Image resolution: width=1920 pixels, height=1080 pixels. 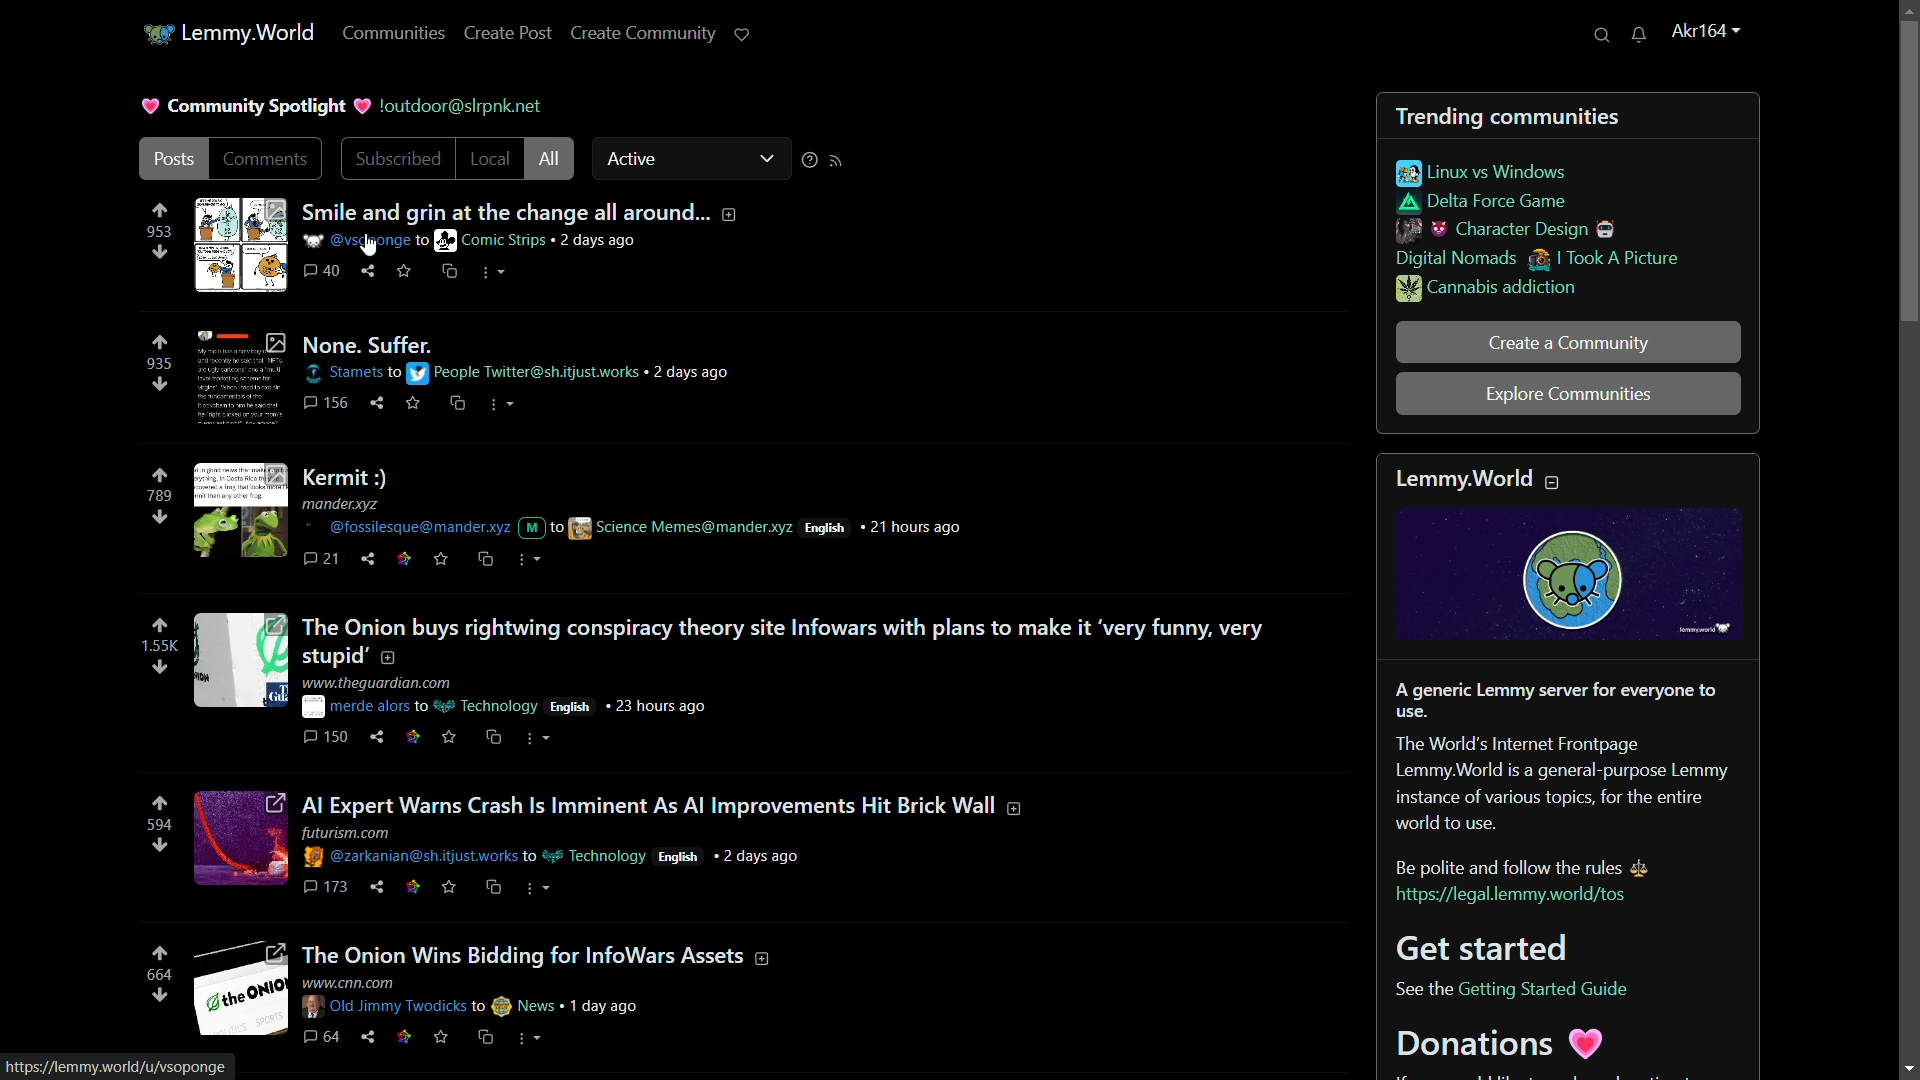 I want to click on more, so click(x=542, y=888).